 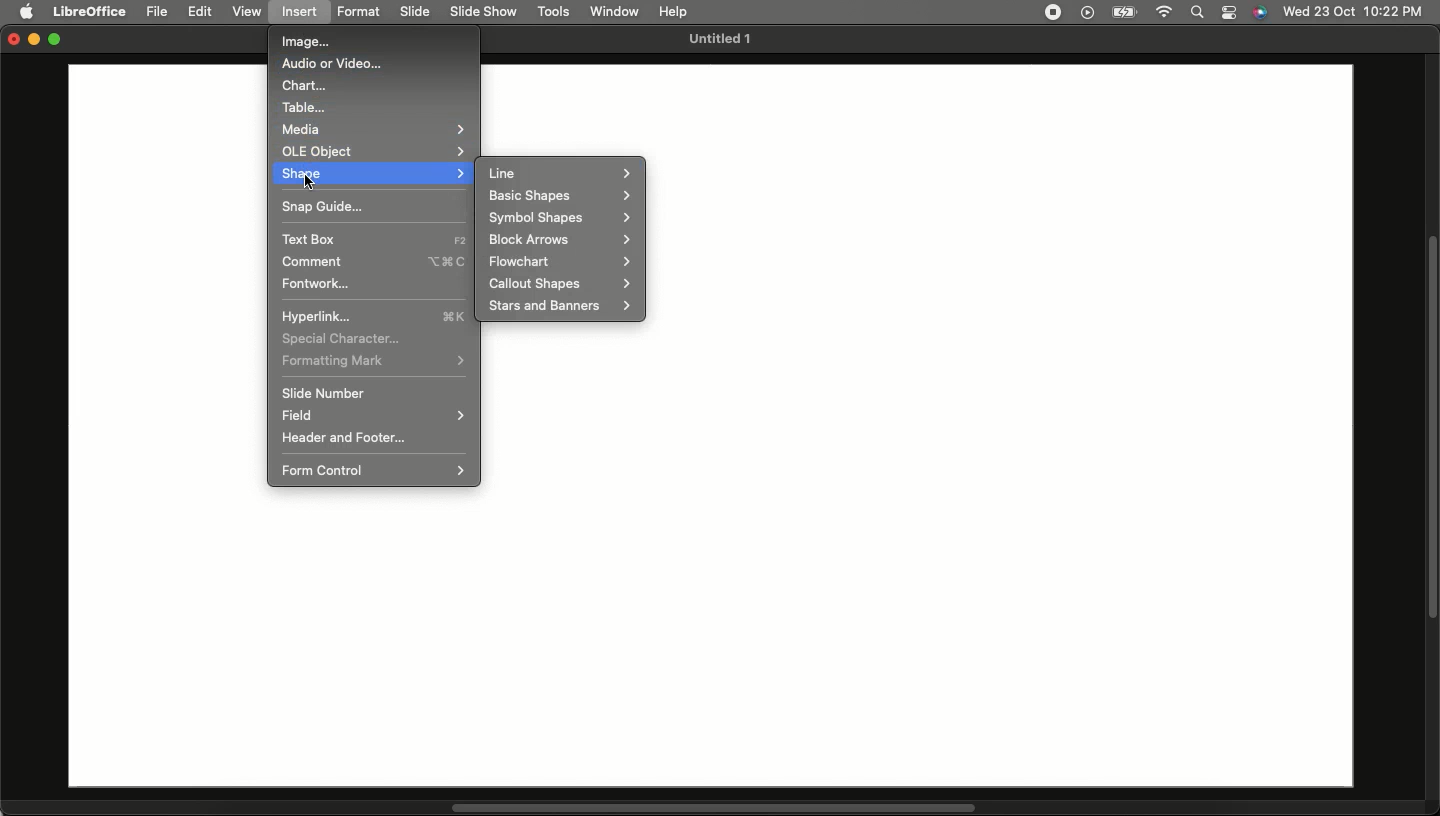 I want to click on Window, so click(x=616, y=11).